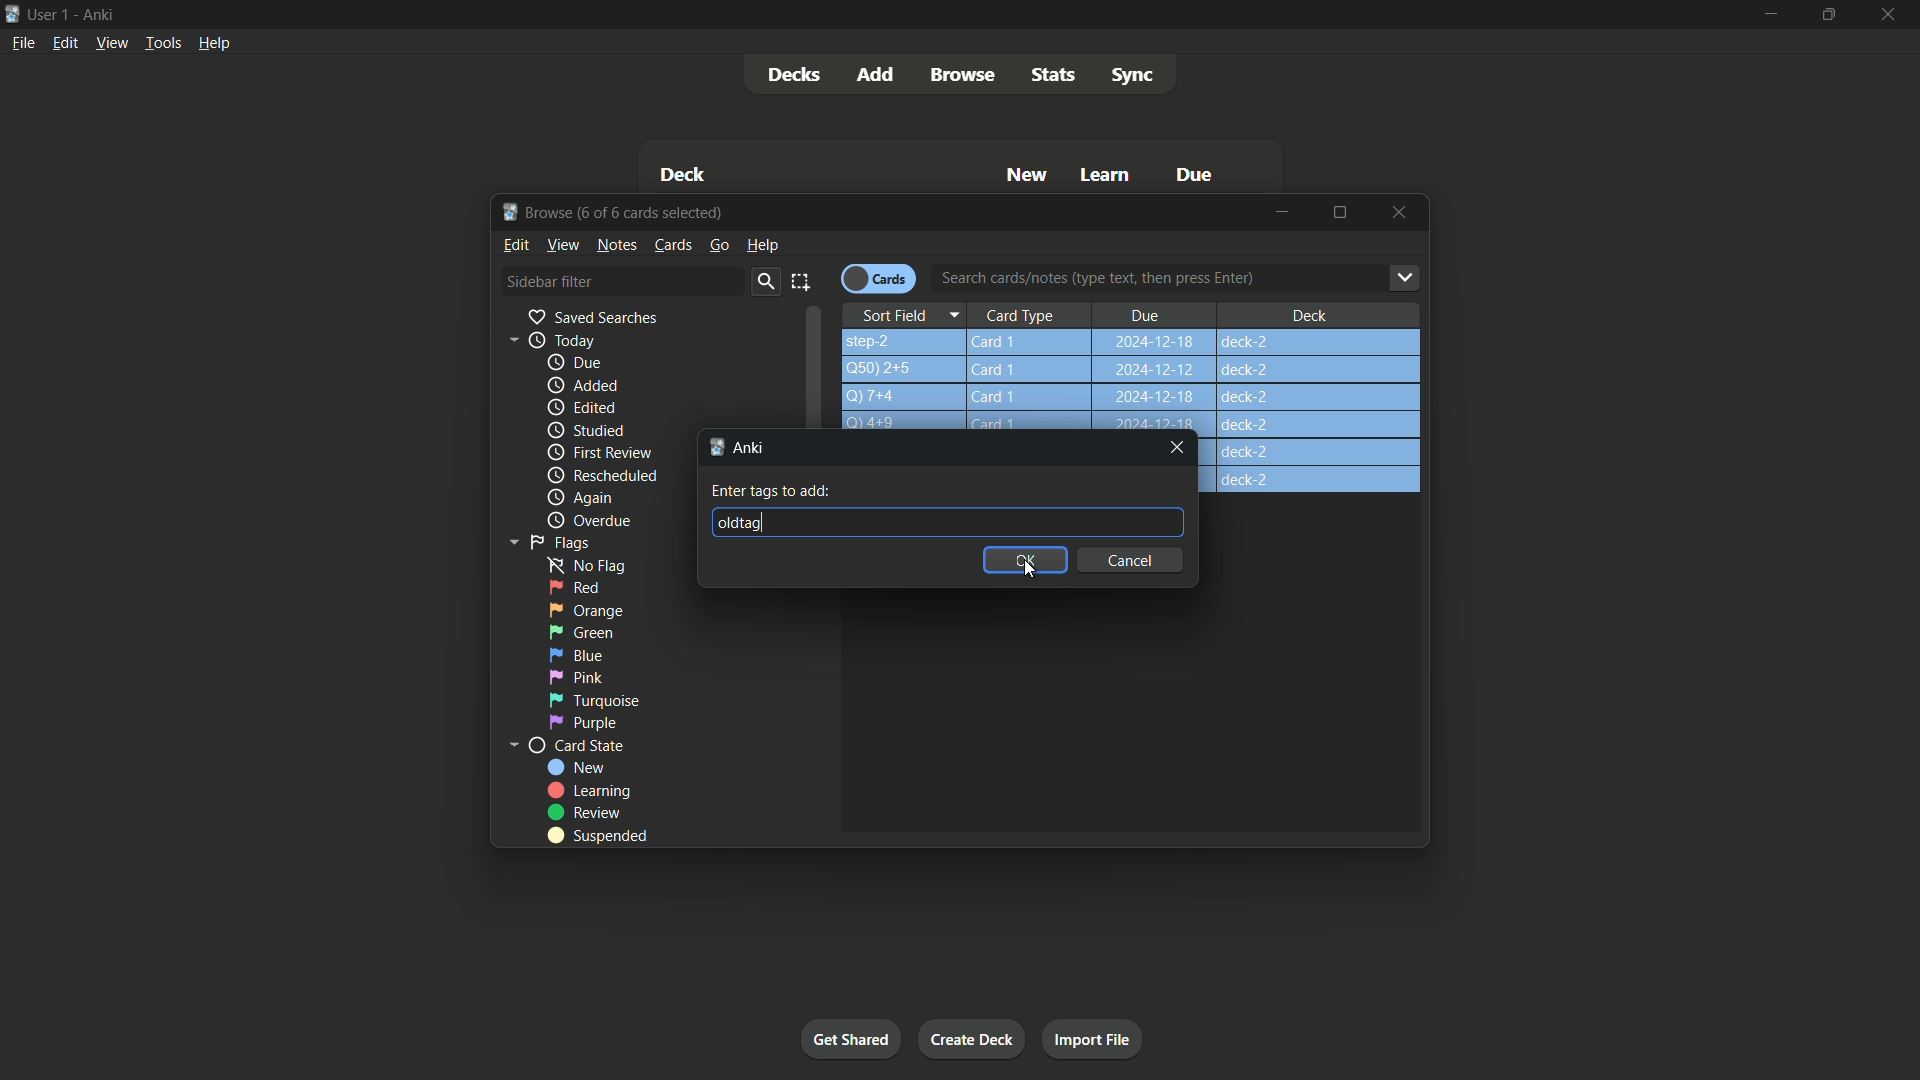  I want to click on First review, so click(599, 452).